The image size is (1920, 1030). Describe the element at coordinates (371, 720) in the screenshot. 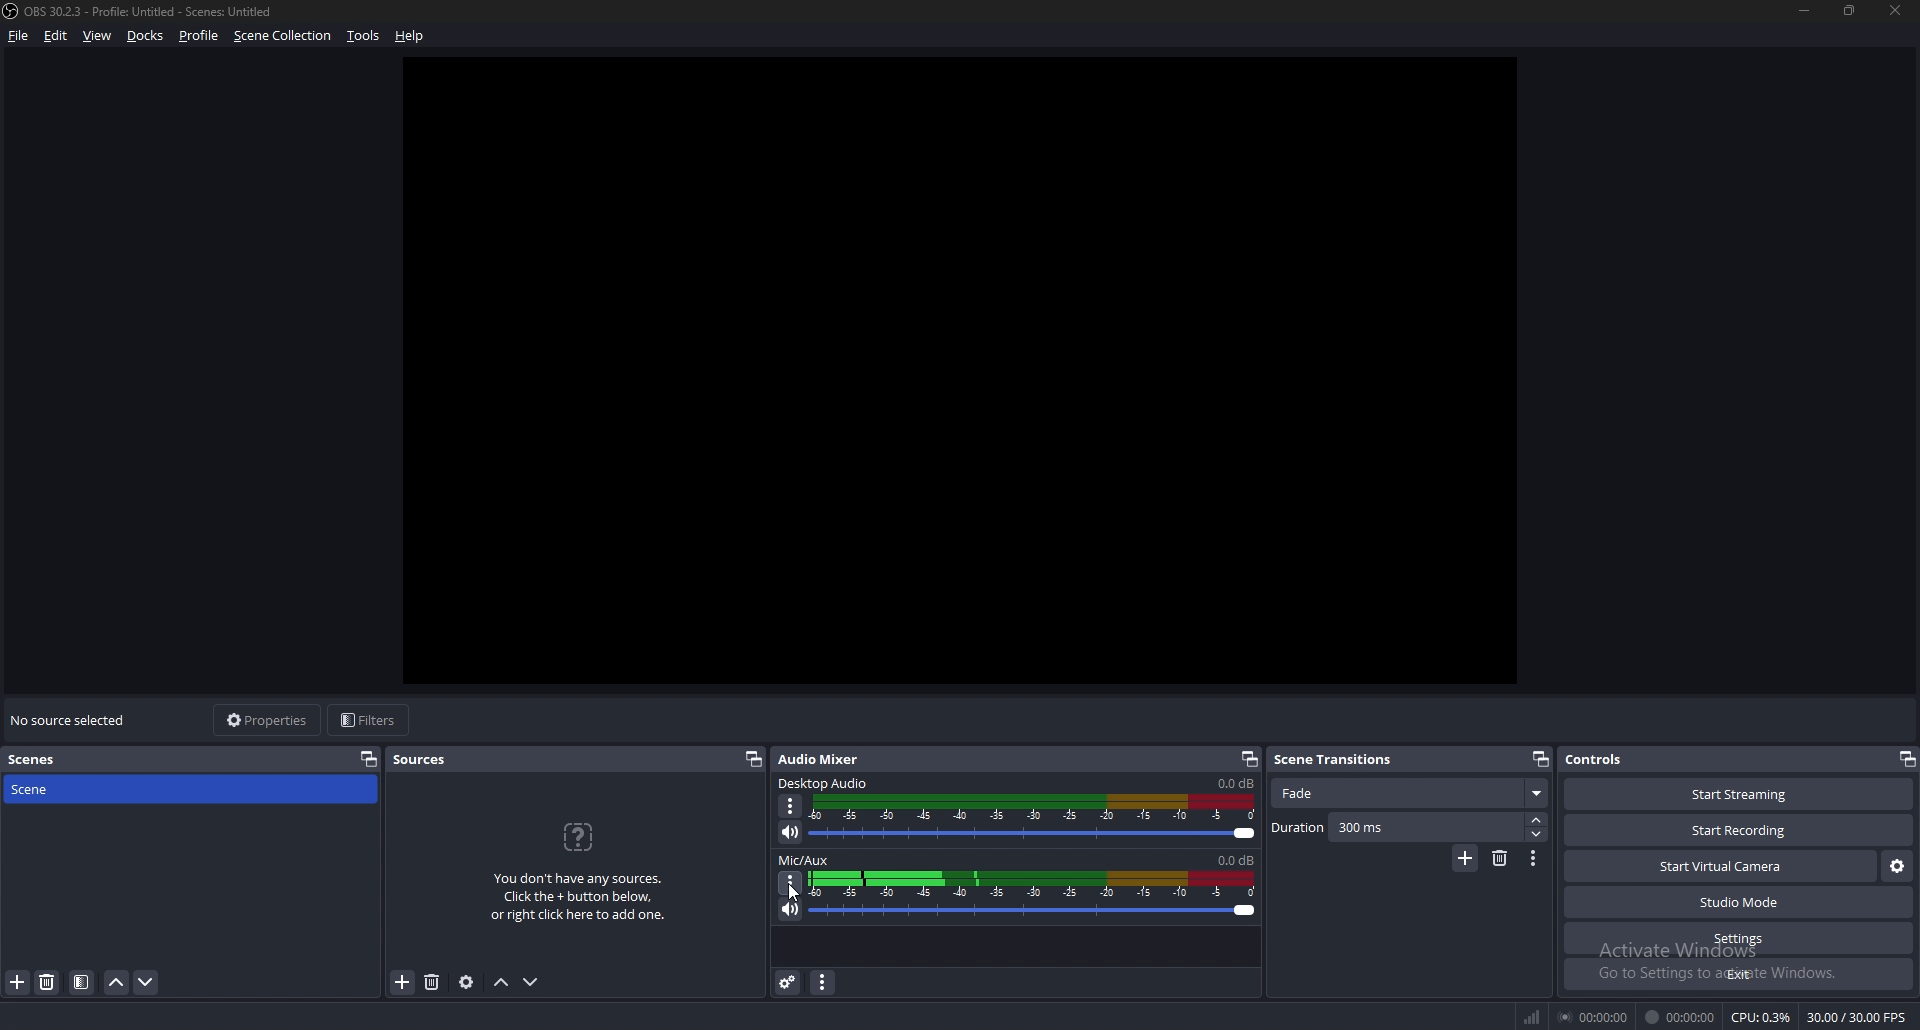

I see `filters` at that location.